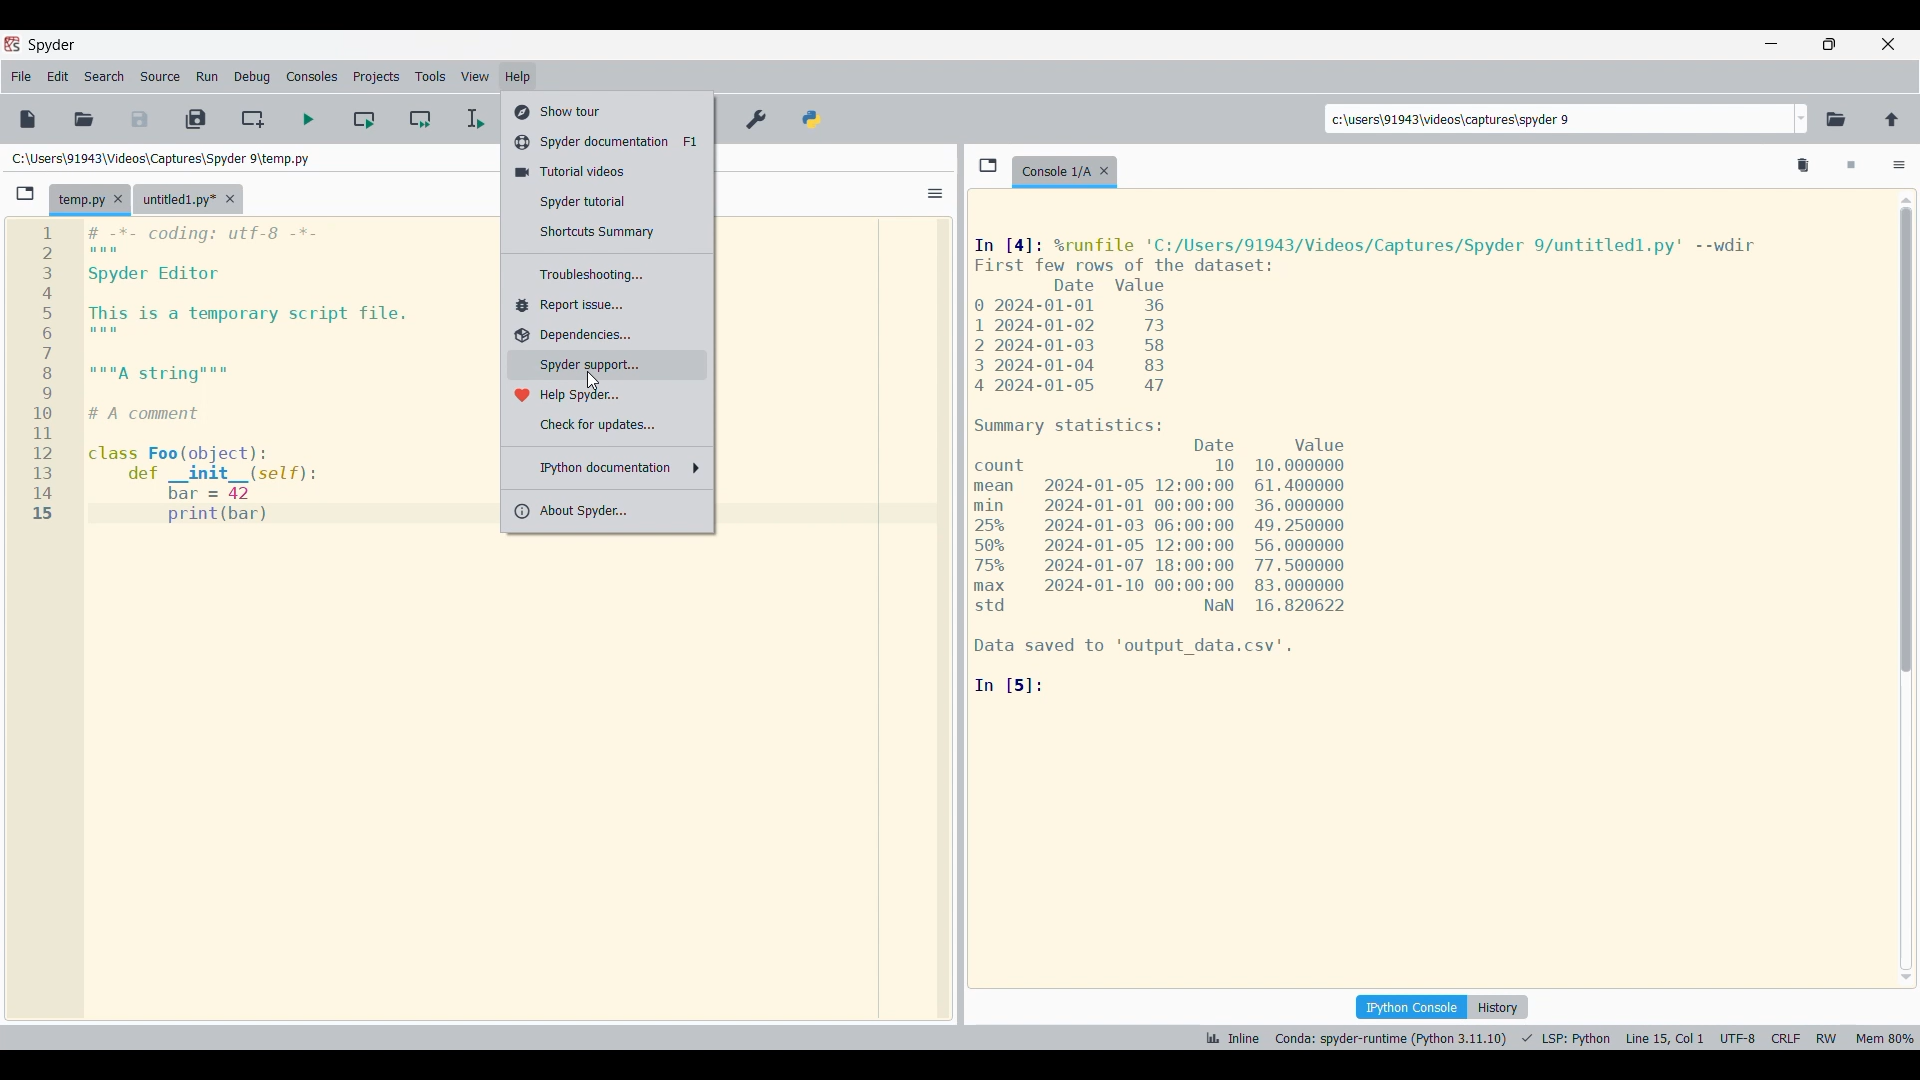  Describe the element at coordinates (755, 119) in the screenshot. I see `Preferences` at that location.